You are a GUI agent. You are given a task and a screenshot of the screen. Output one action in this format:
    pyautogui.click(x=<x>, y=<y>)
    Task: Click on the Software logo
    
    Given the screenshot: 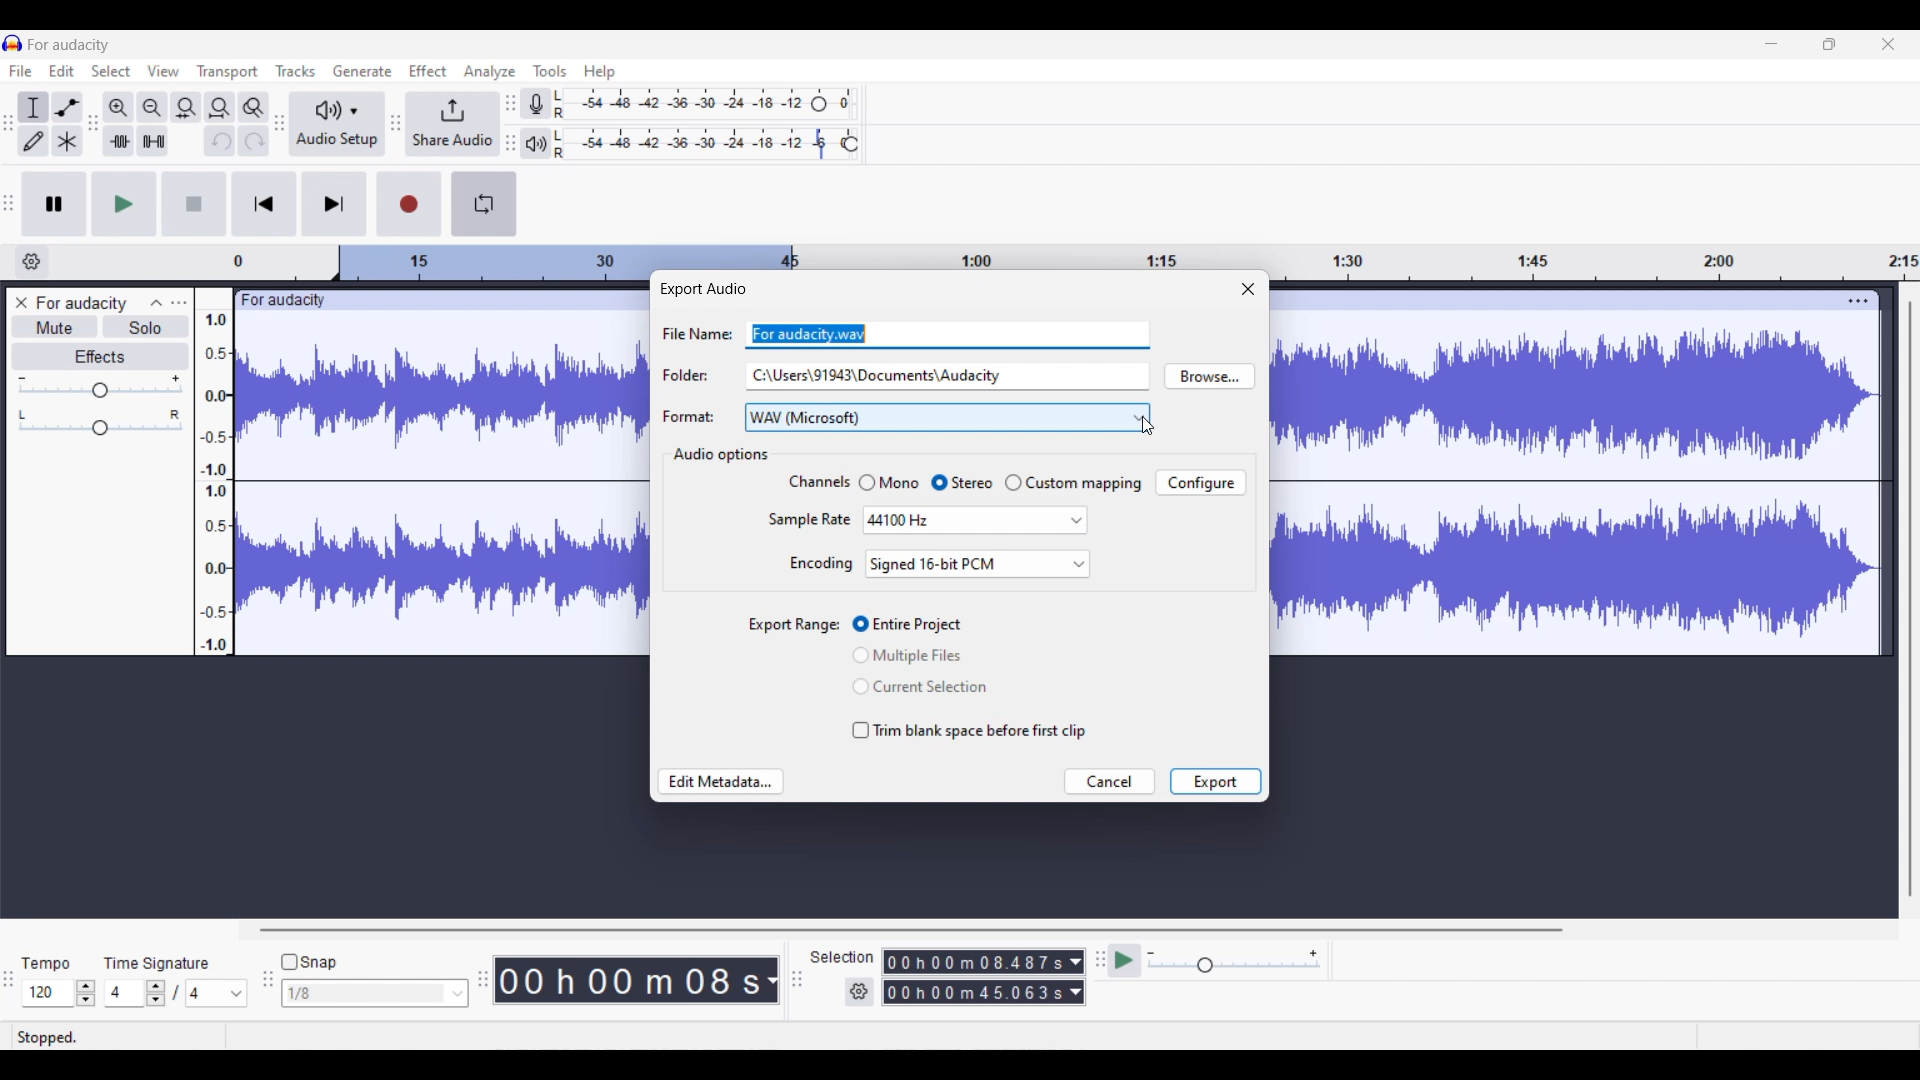 What is the action you would take?
    pyautogui.click(x=13, y=43)
    